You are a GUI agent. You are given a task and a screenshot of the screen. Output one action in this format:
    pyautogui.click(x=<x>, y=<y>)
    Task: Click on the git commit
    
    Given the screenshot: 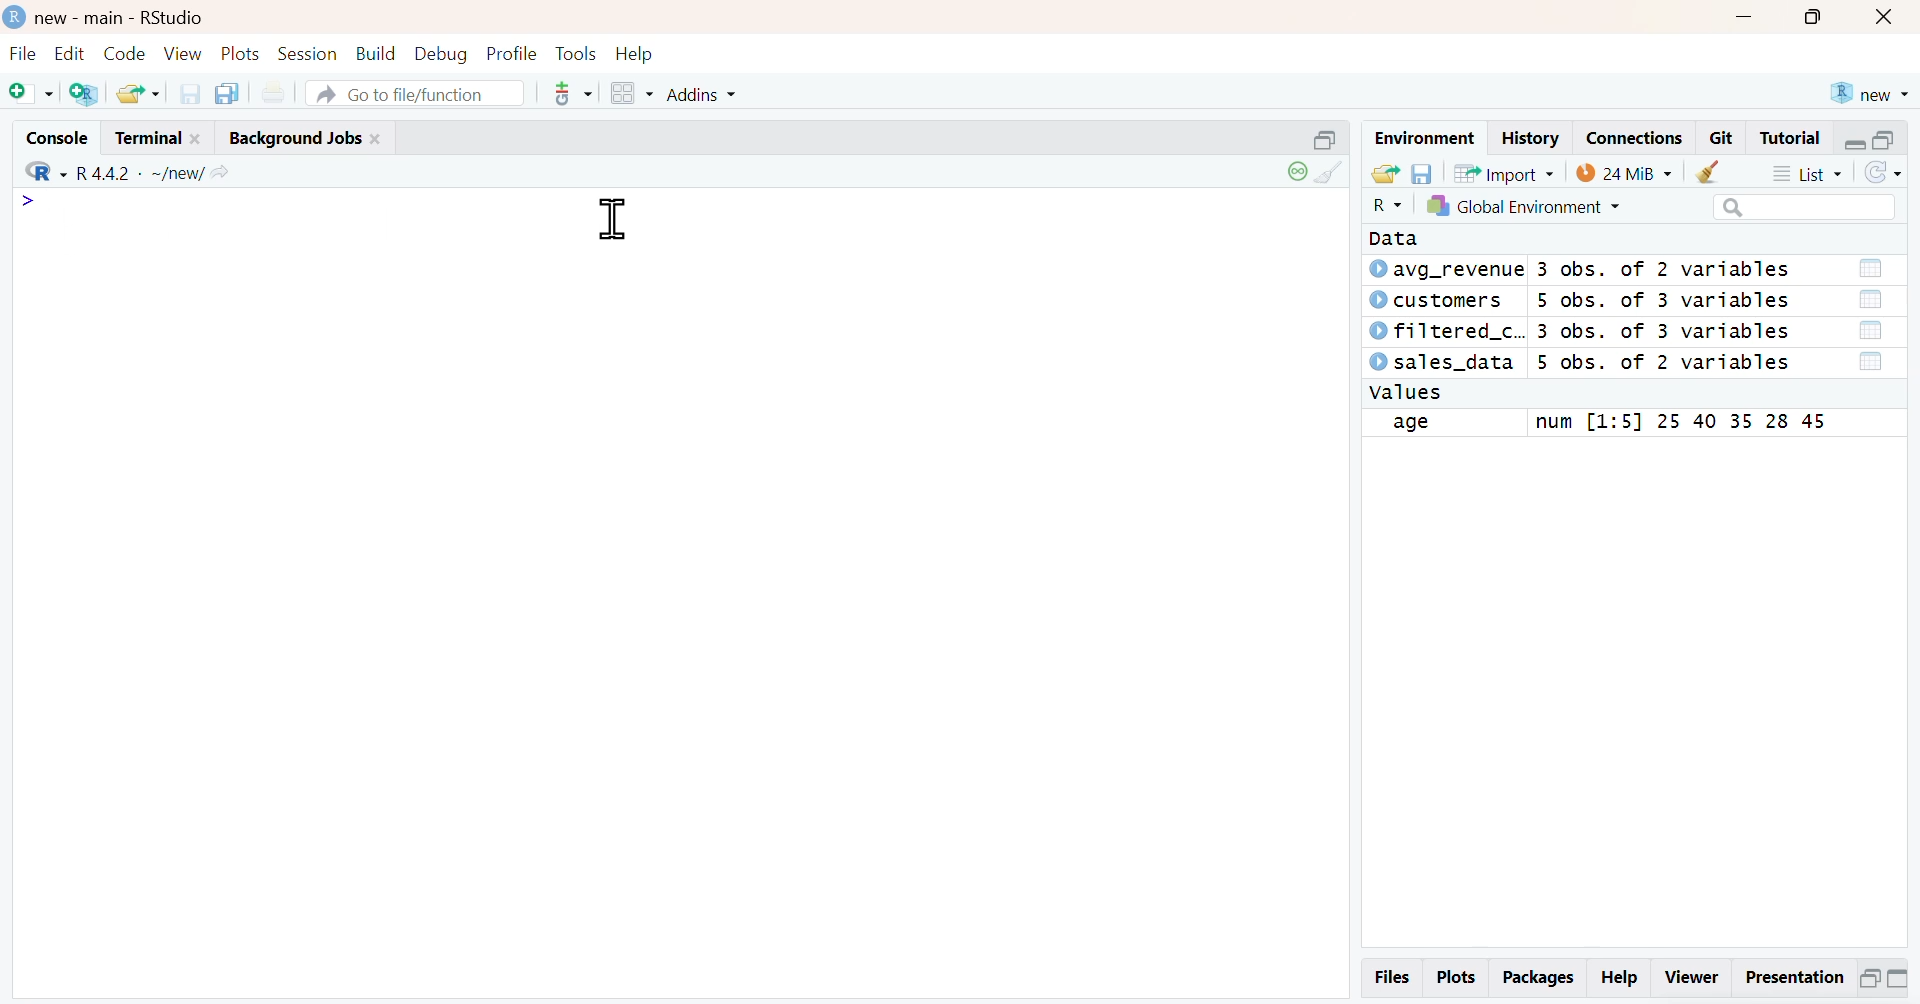 What is the action you would take?
    pyautogui.click(x=566, y=94)
    